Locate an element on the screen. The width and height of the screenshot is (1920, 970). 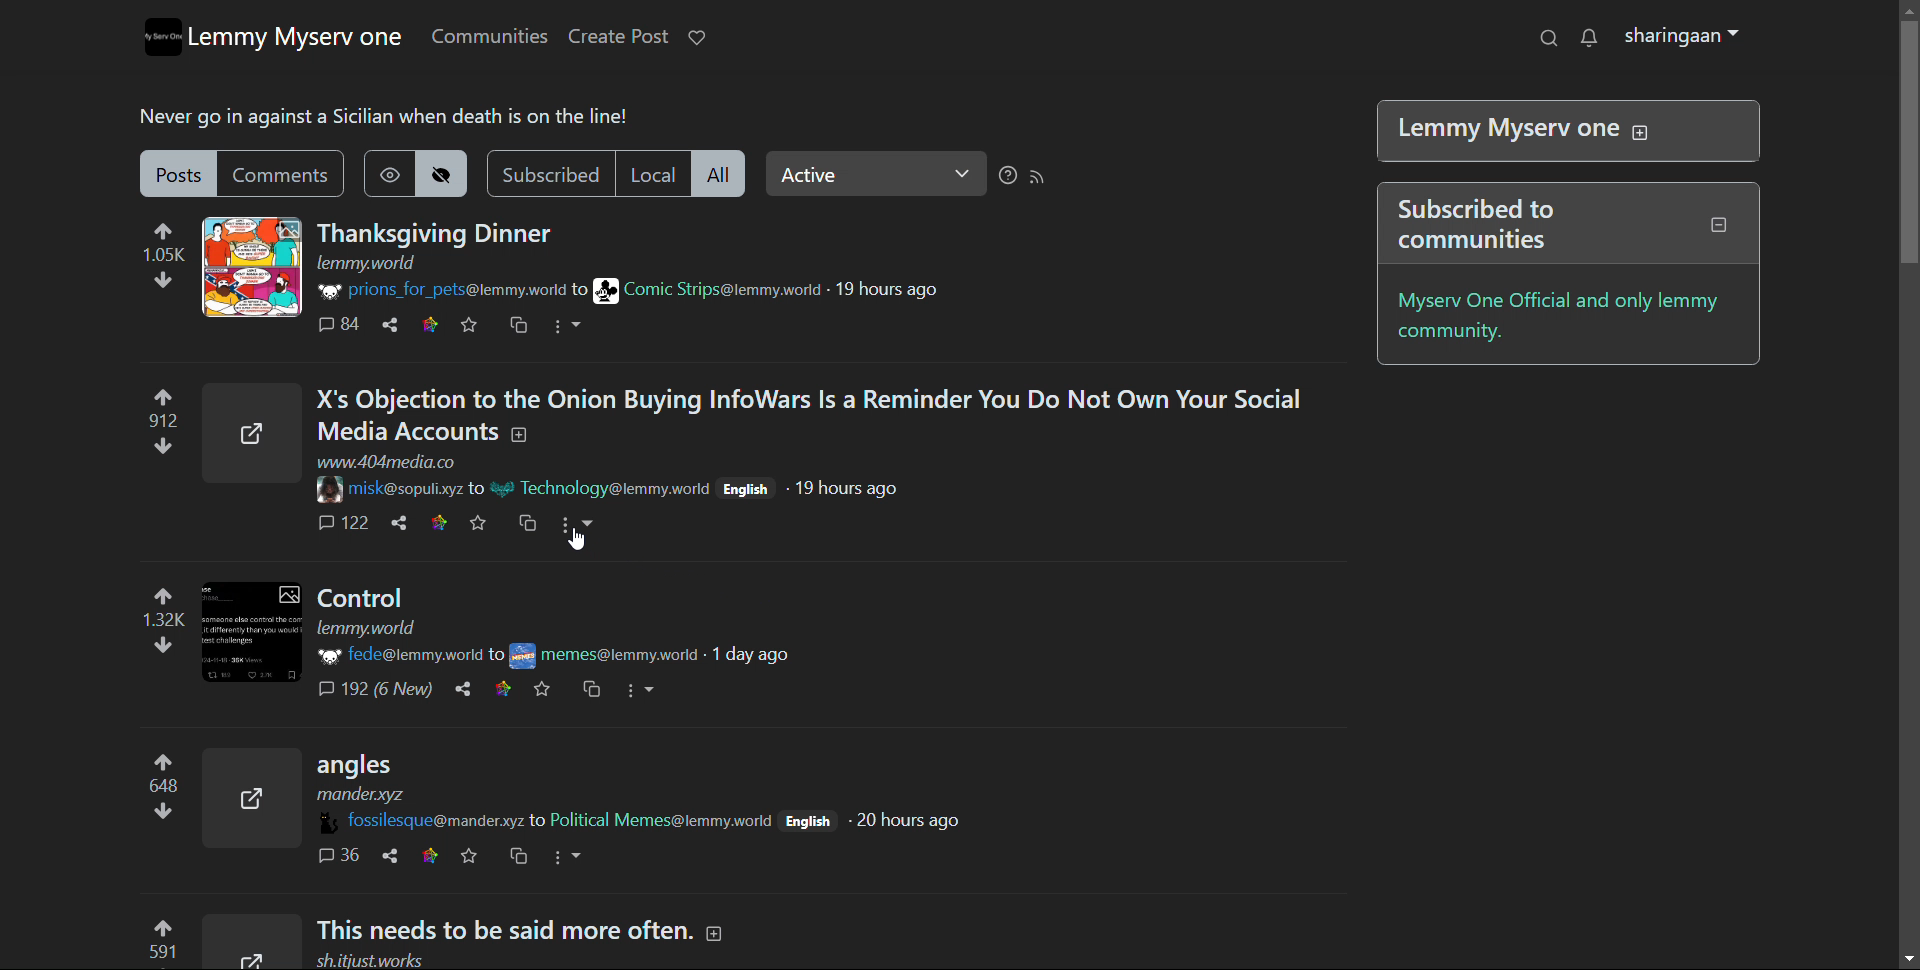
upvote and downvote is located at coordinates (147, 618).